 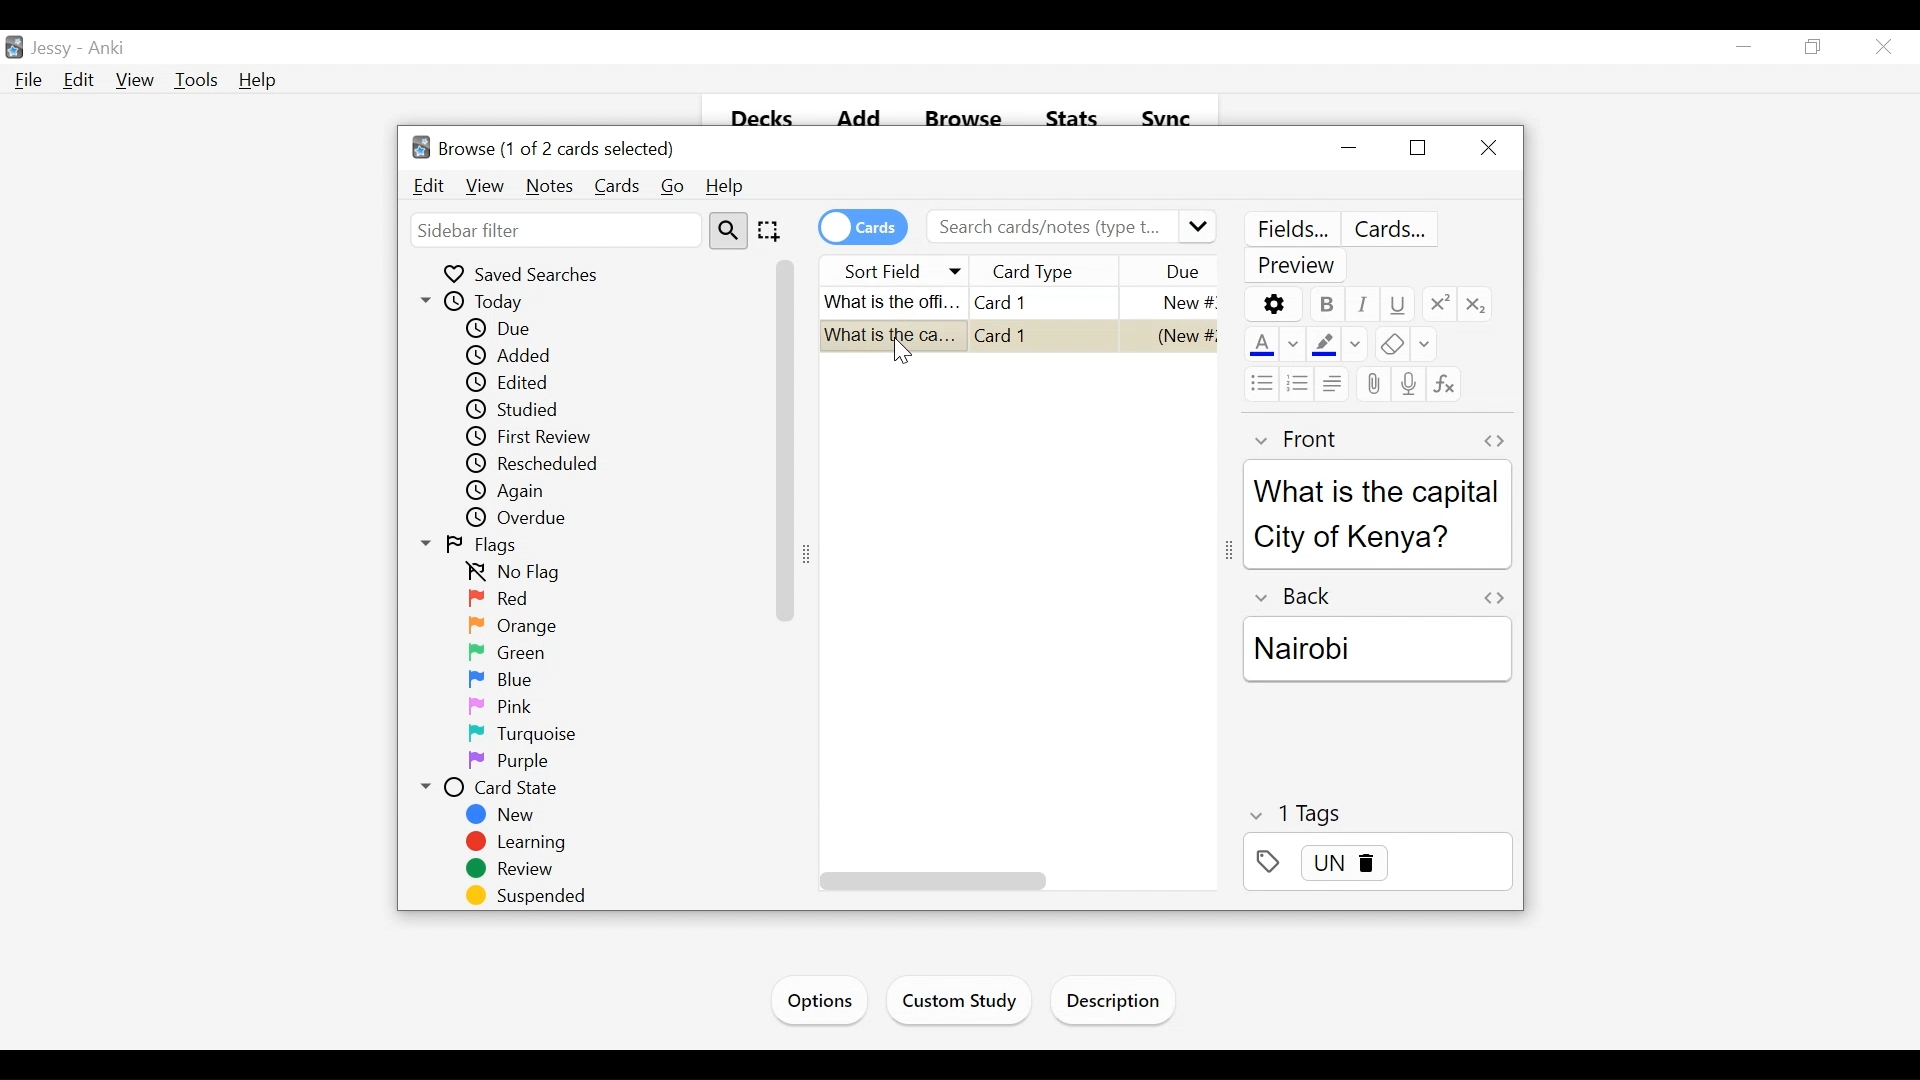 What do you see at coordinates (1273, 304) in the screenshot?
I see `options` at bounding box center [1273, 304].